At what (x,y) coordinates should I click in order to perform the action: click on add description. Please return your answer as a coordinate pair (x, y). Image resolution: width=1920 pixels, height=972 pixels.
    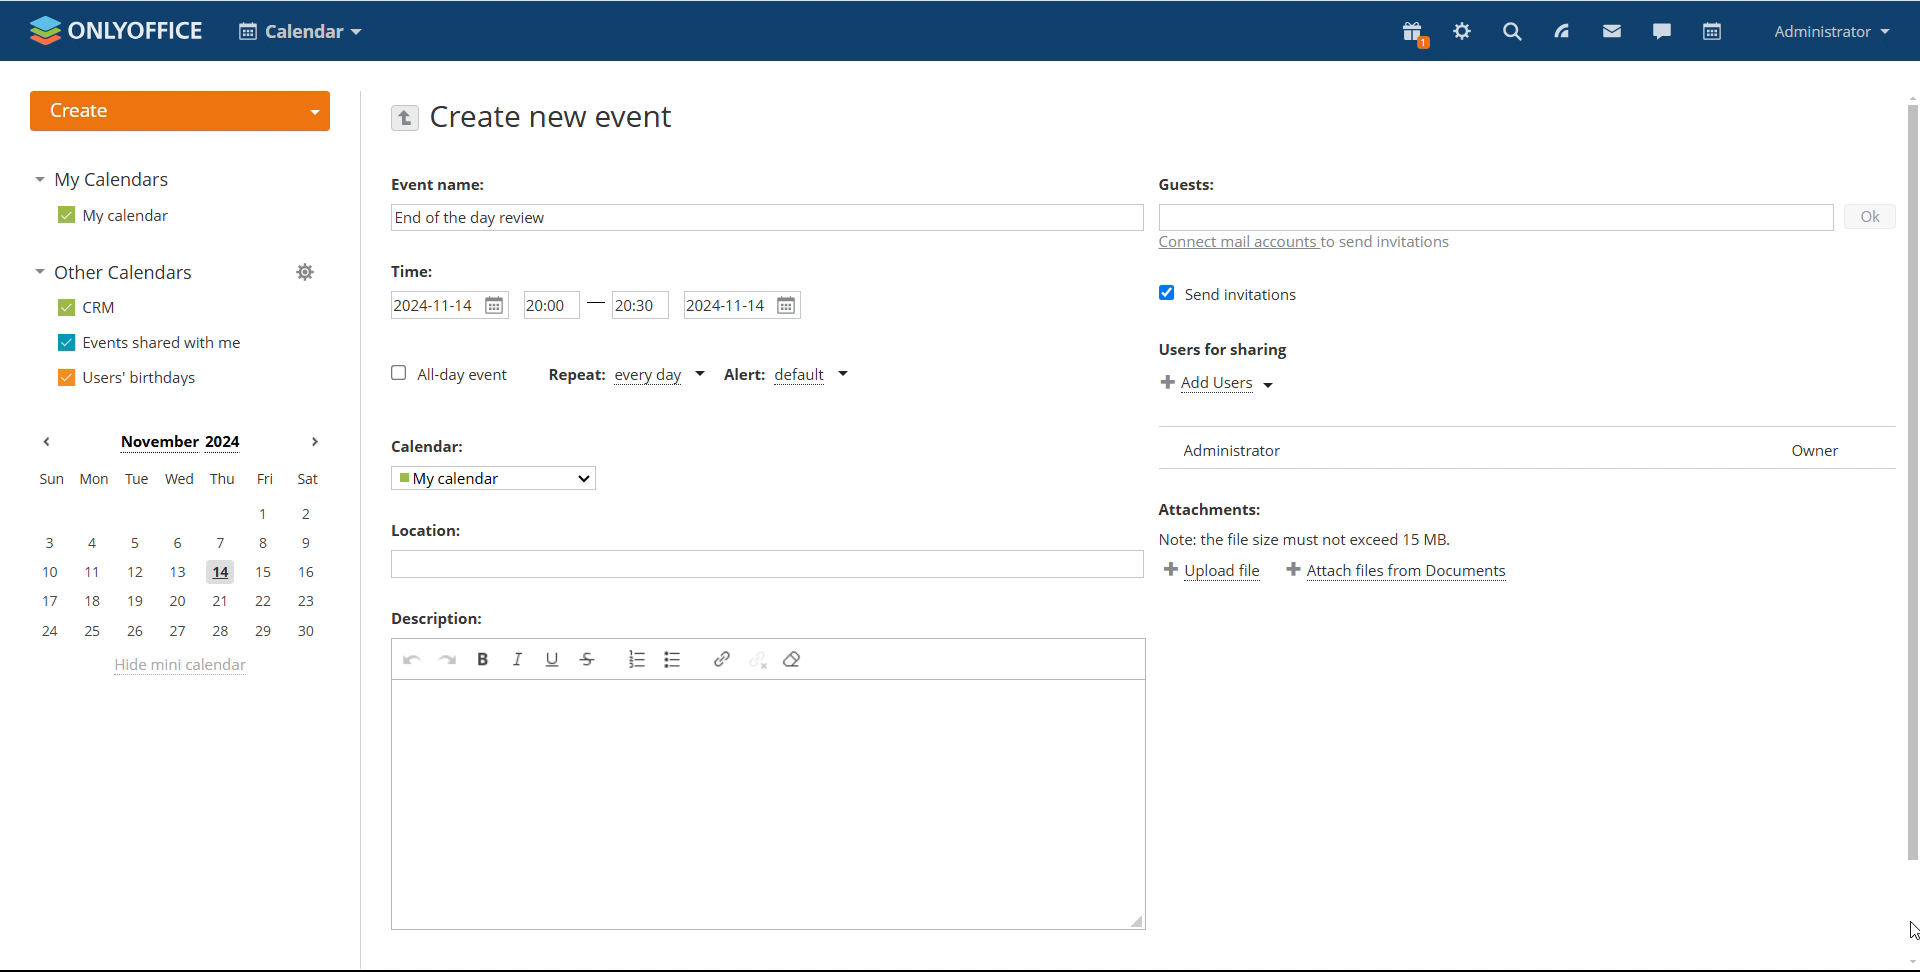
    Looking at the image, I should click on (756, 794).